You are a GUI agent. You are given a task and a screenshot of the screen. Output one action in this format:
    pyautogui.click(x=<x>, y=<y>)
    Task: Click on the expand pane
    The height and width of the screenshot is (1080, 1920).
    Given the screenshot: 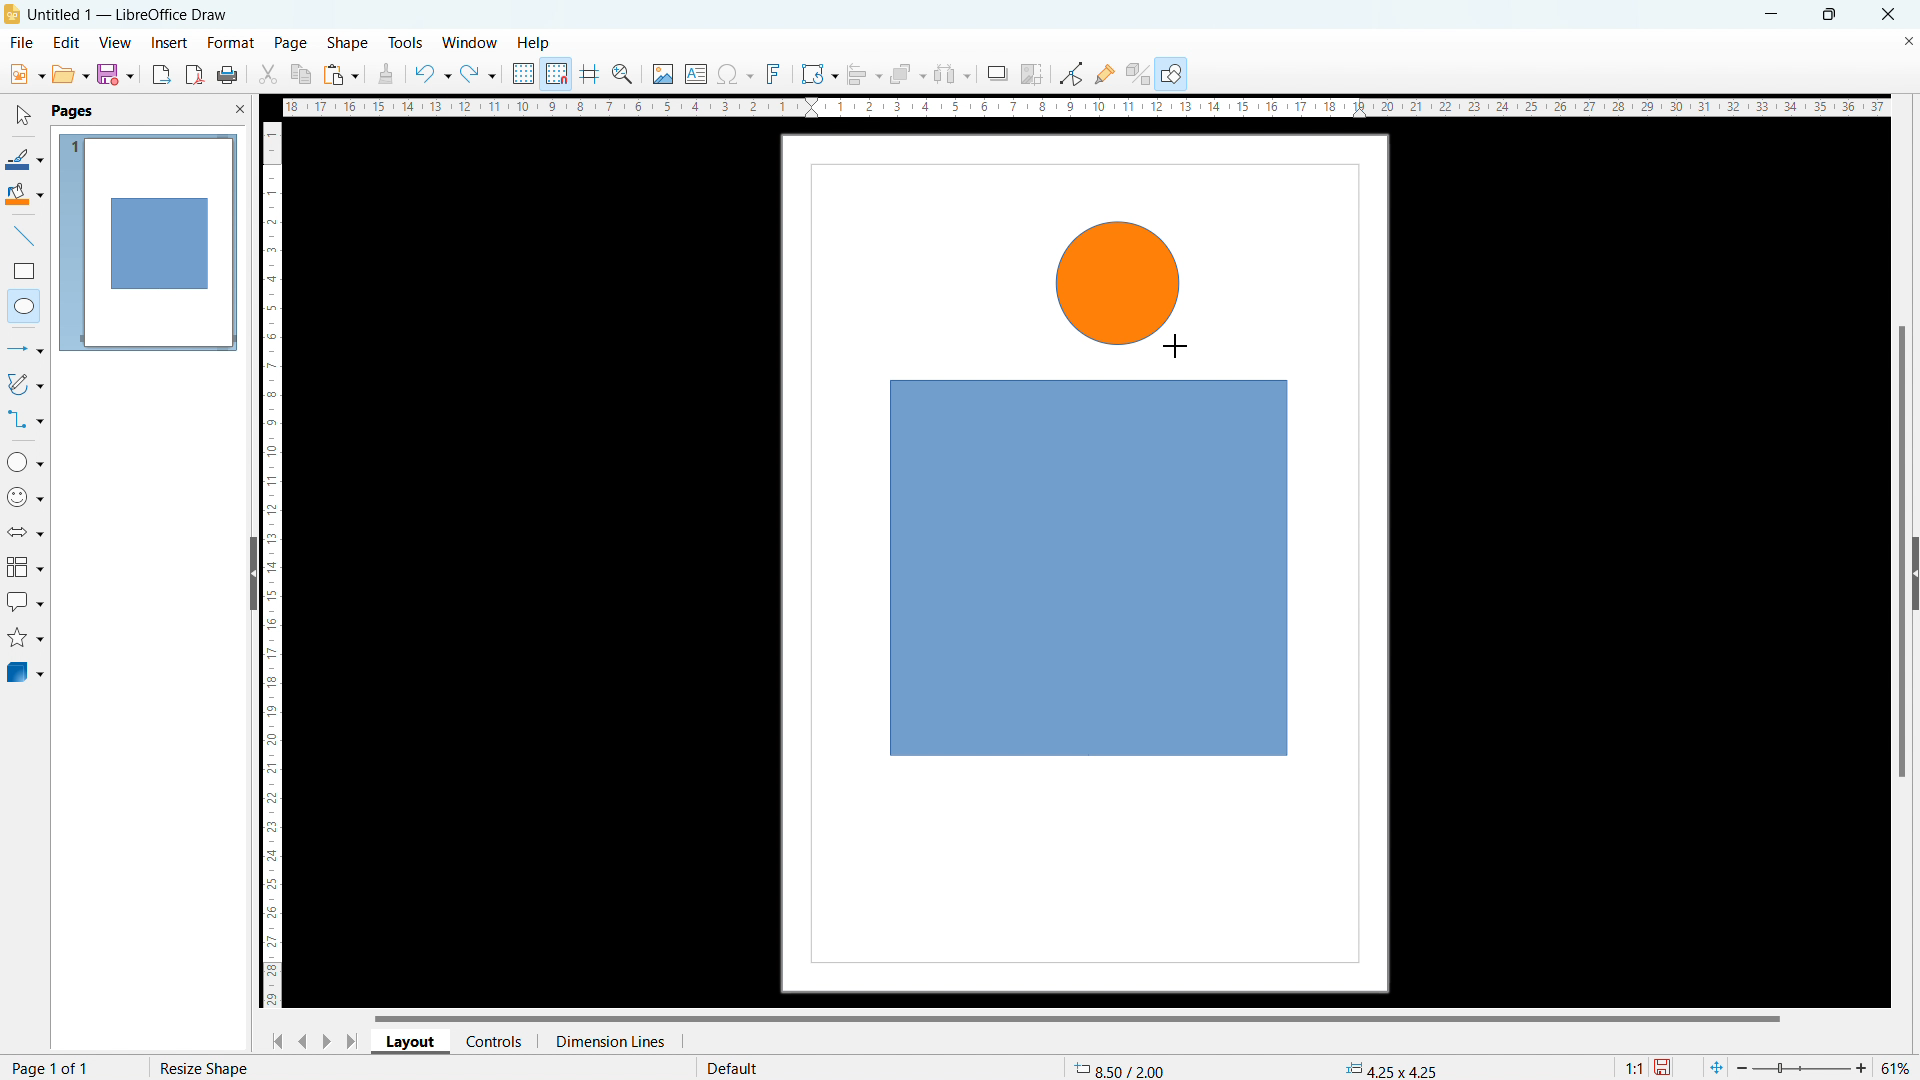 What is the action you would take?
    pyautogui.click(x=1914, y=574)
    